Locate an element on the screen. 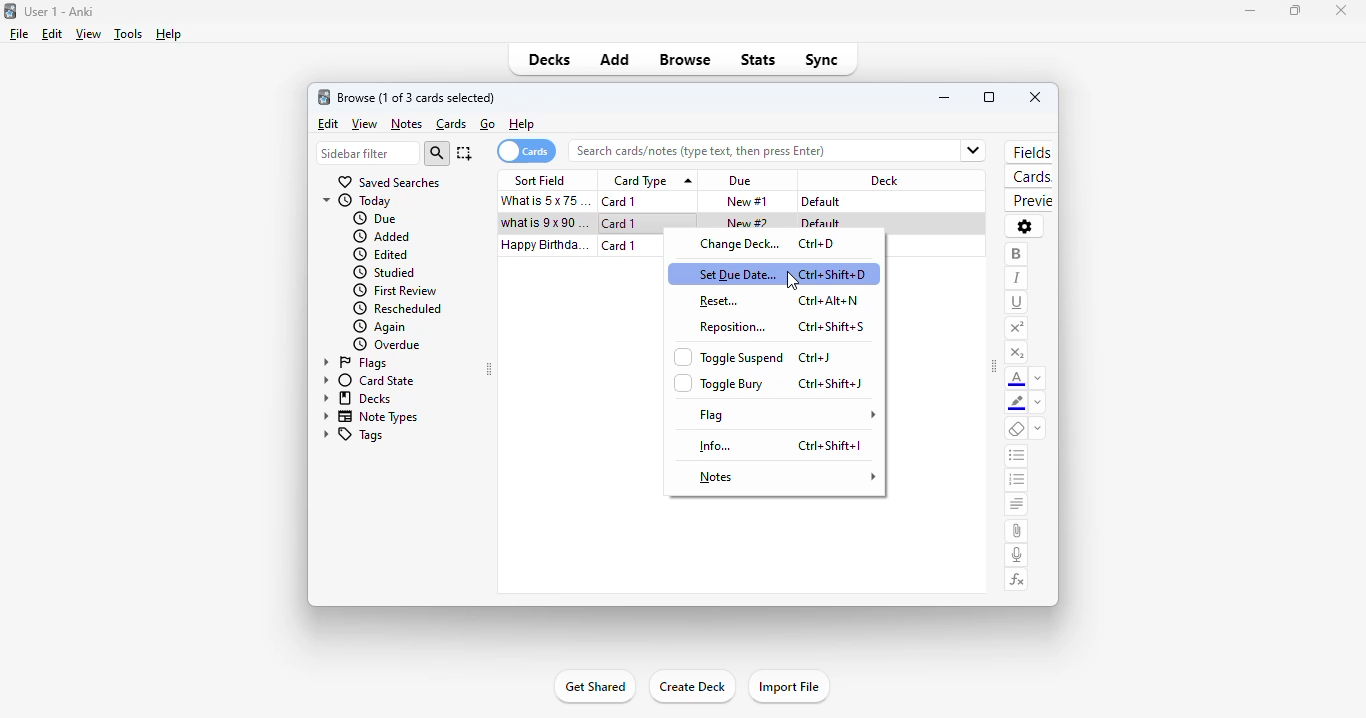  get shared is located at coordinates (596, 686).